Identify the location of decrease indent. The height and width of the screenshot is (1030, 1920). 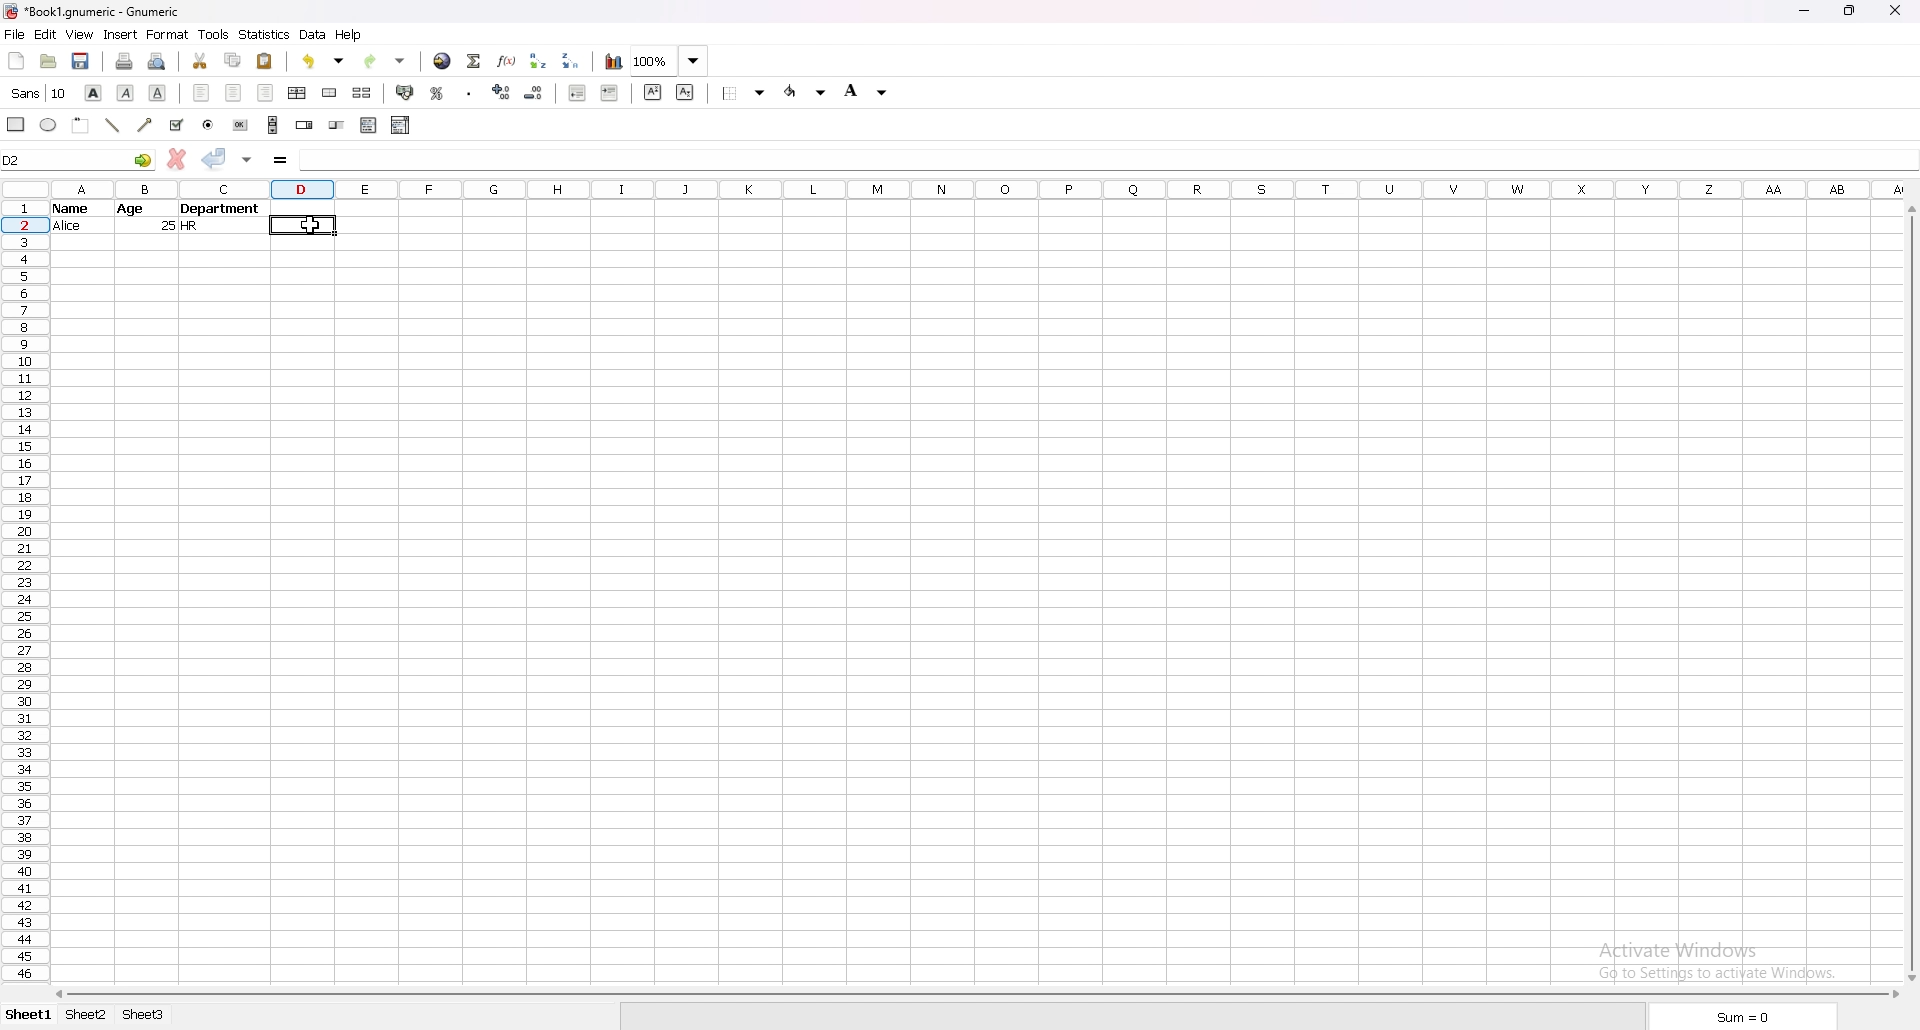
(577, 93).